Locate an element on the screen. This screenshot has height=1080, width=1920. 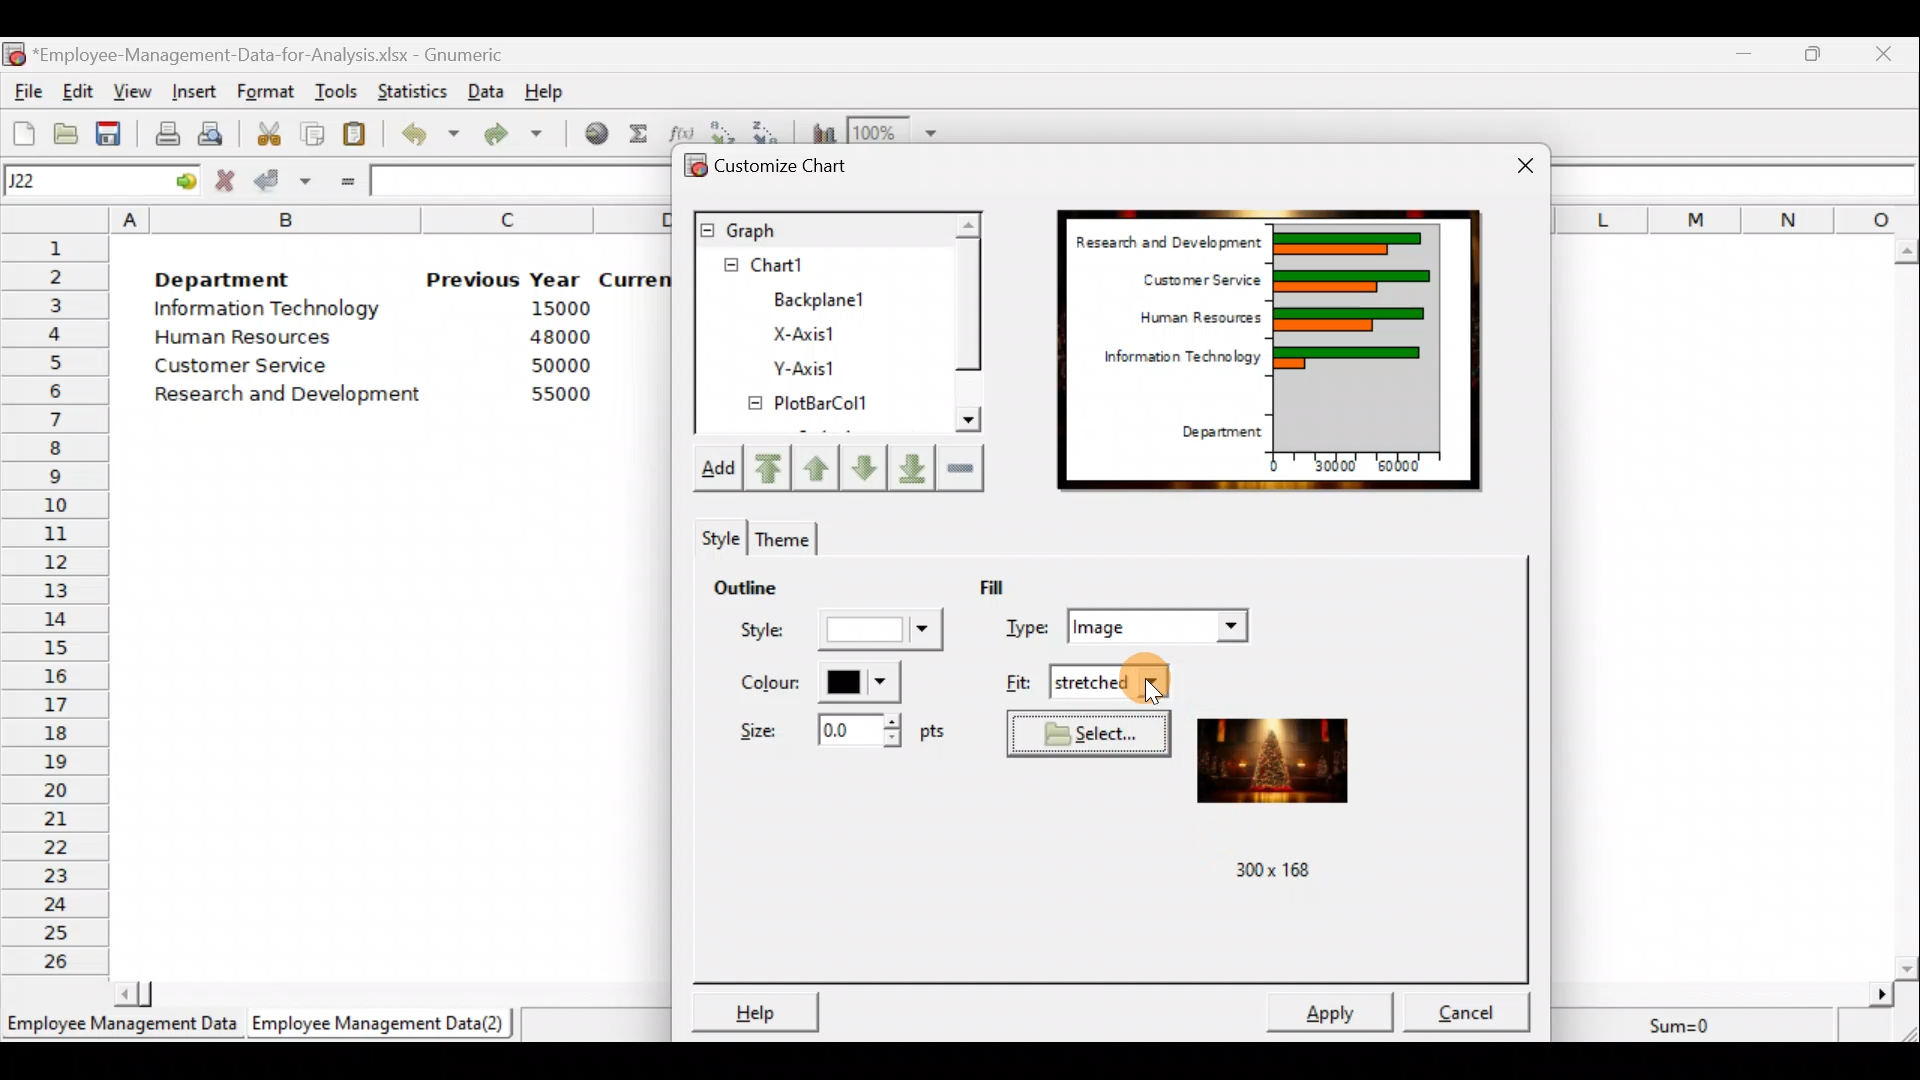
Help is located at coordinates (545, 87).